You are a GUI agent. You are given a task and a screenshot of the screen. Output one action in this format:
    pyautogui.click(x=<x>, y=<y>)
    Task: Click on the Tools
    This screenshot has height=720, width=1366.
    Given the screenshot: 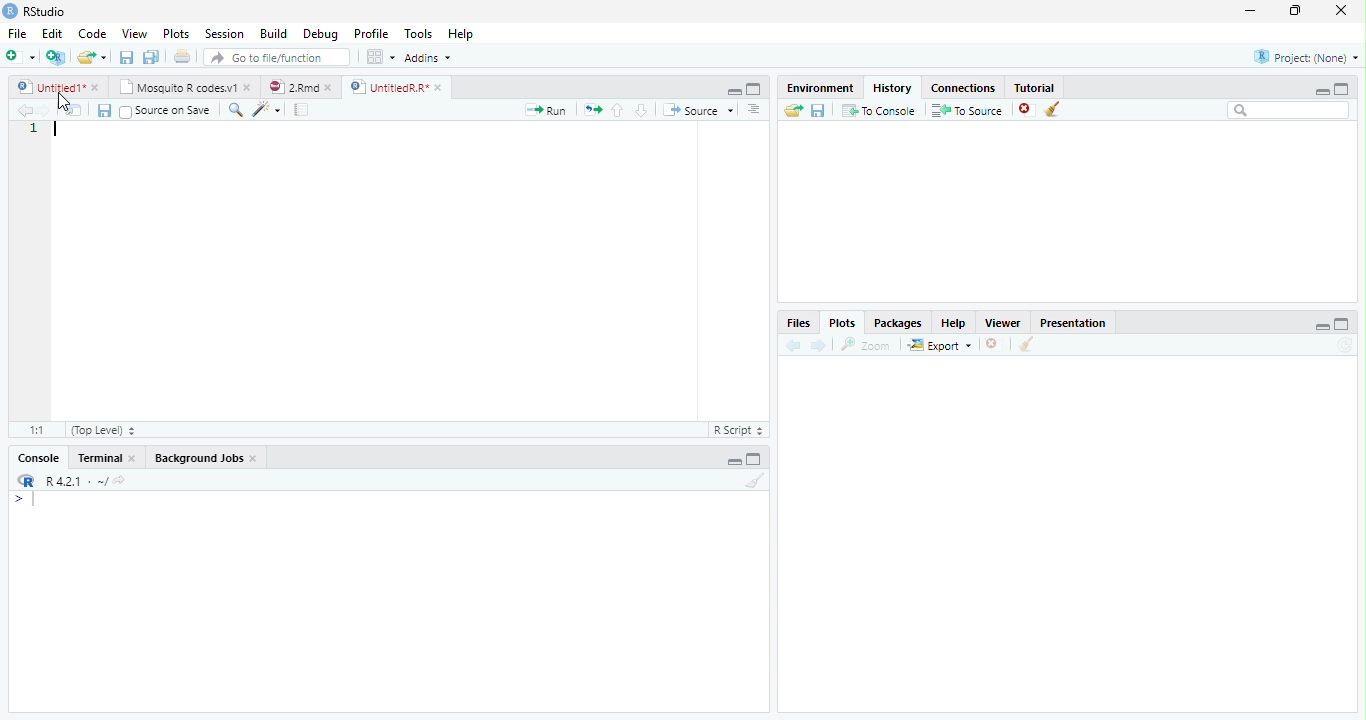 What is the action you would take?
    pyautogui.click(x=418, y=32)
    